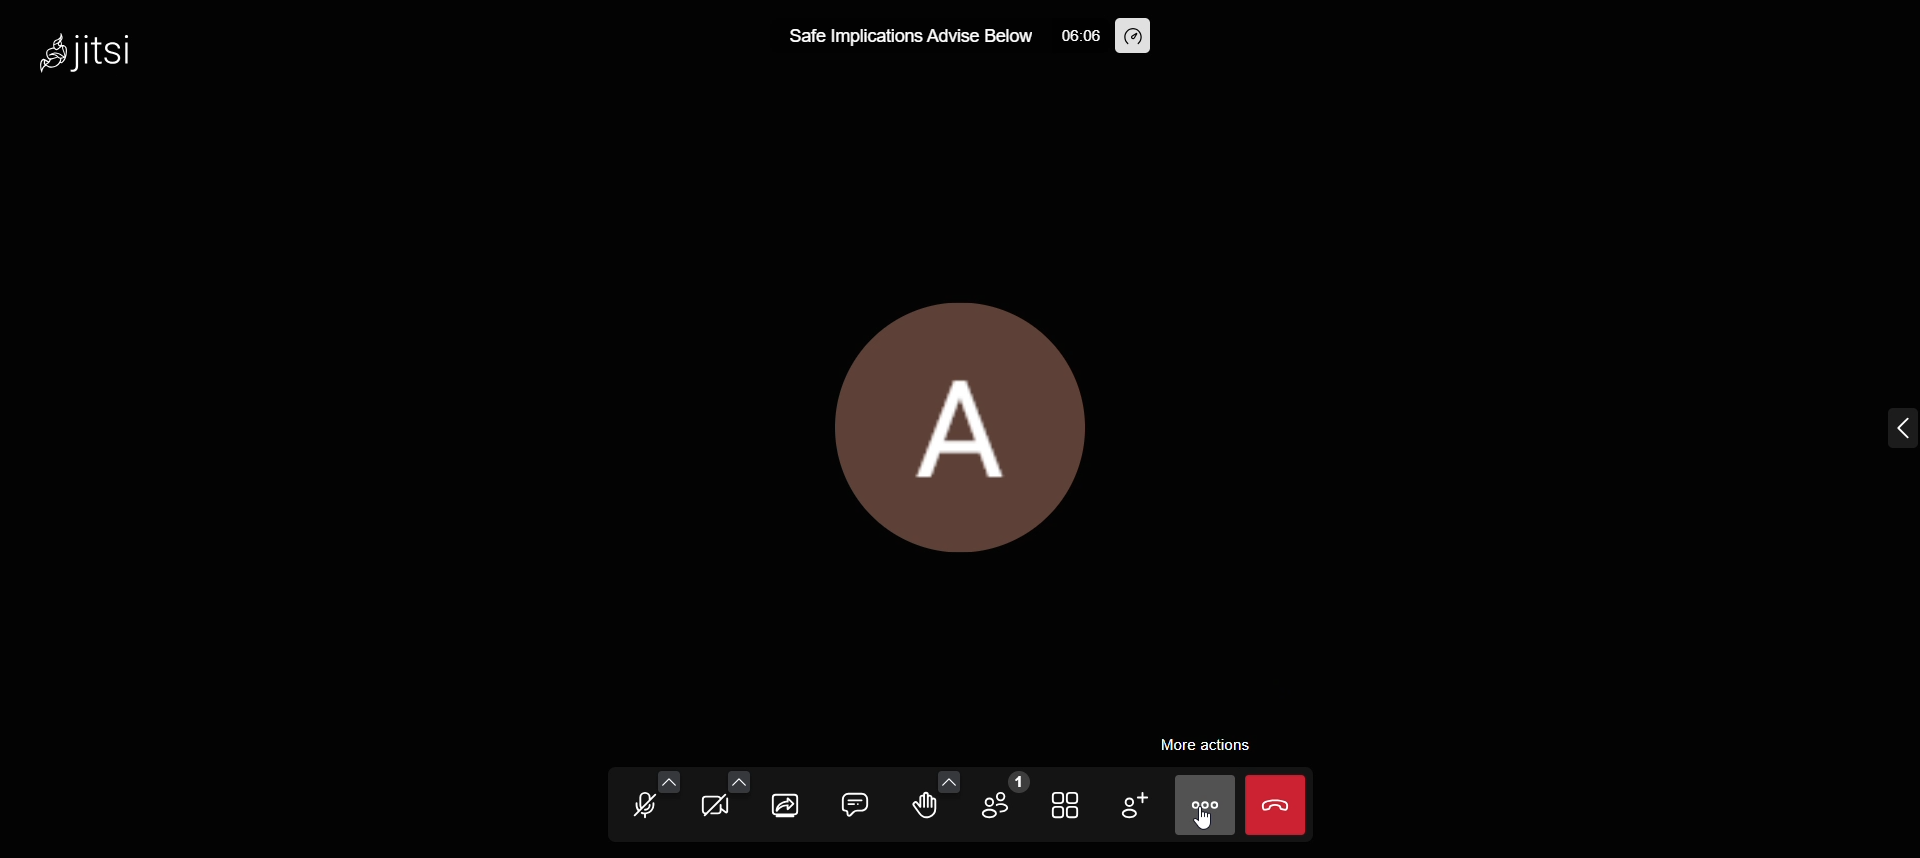 This screenshot has width=1920, height=858. What do you see at coordinates (104, 59) in the screenshot?
I see `jitsi` at bounding box center [104, 59].